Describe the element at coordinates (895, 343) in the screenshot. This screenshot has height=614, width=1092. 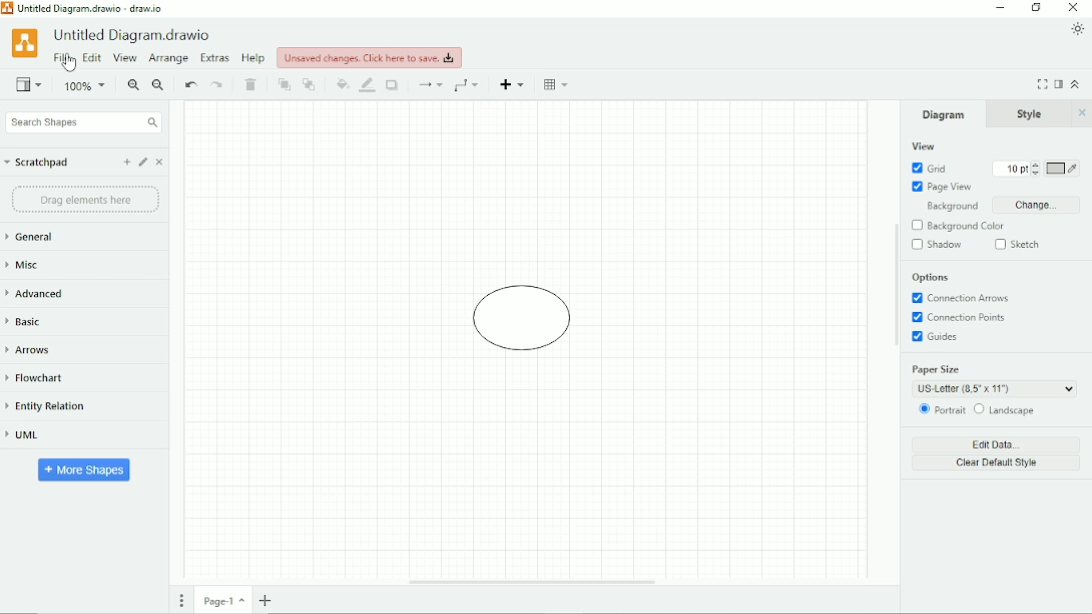
I see `Vertical Scroll Bar` at that location.